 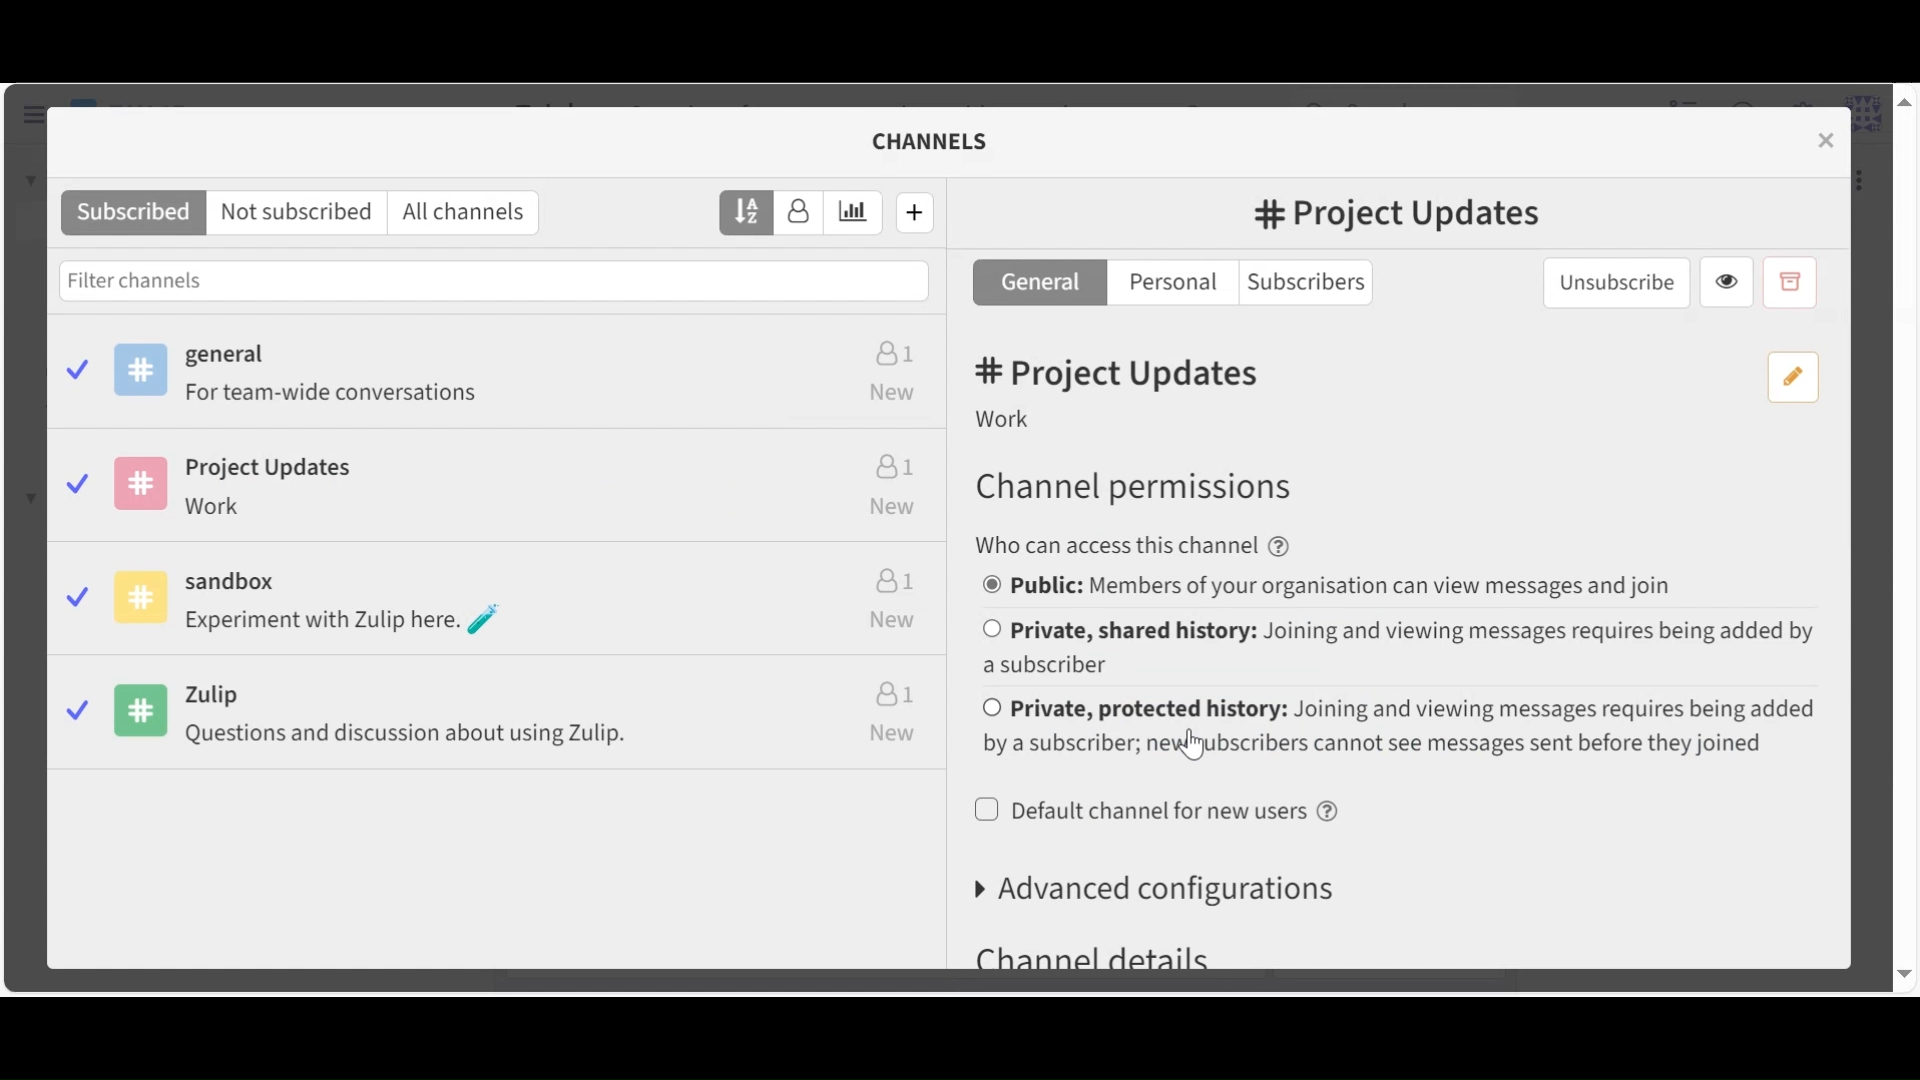 What do you see at coordinates (1155, 493) in the screenshot?
I see `Channel permissions` at bounding box center [1155, 493].